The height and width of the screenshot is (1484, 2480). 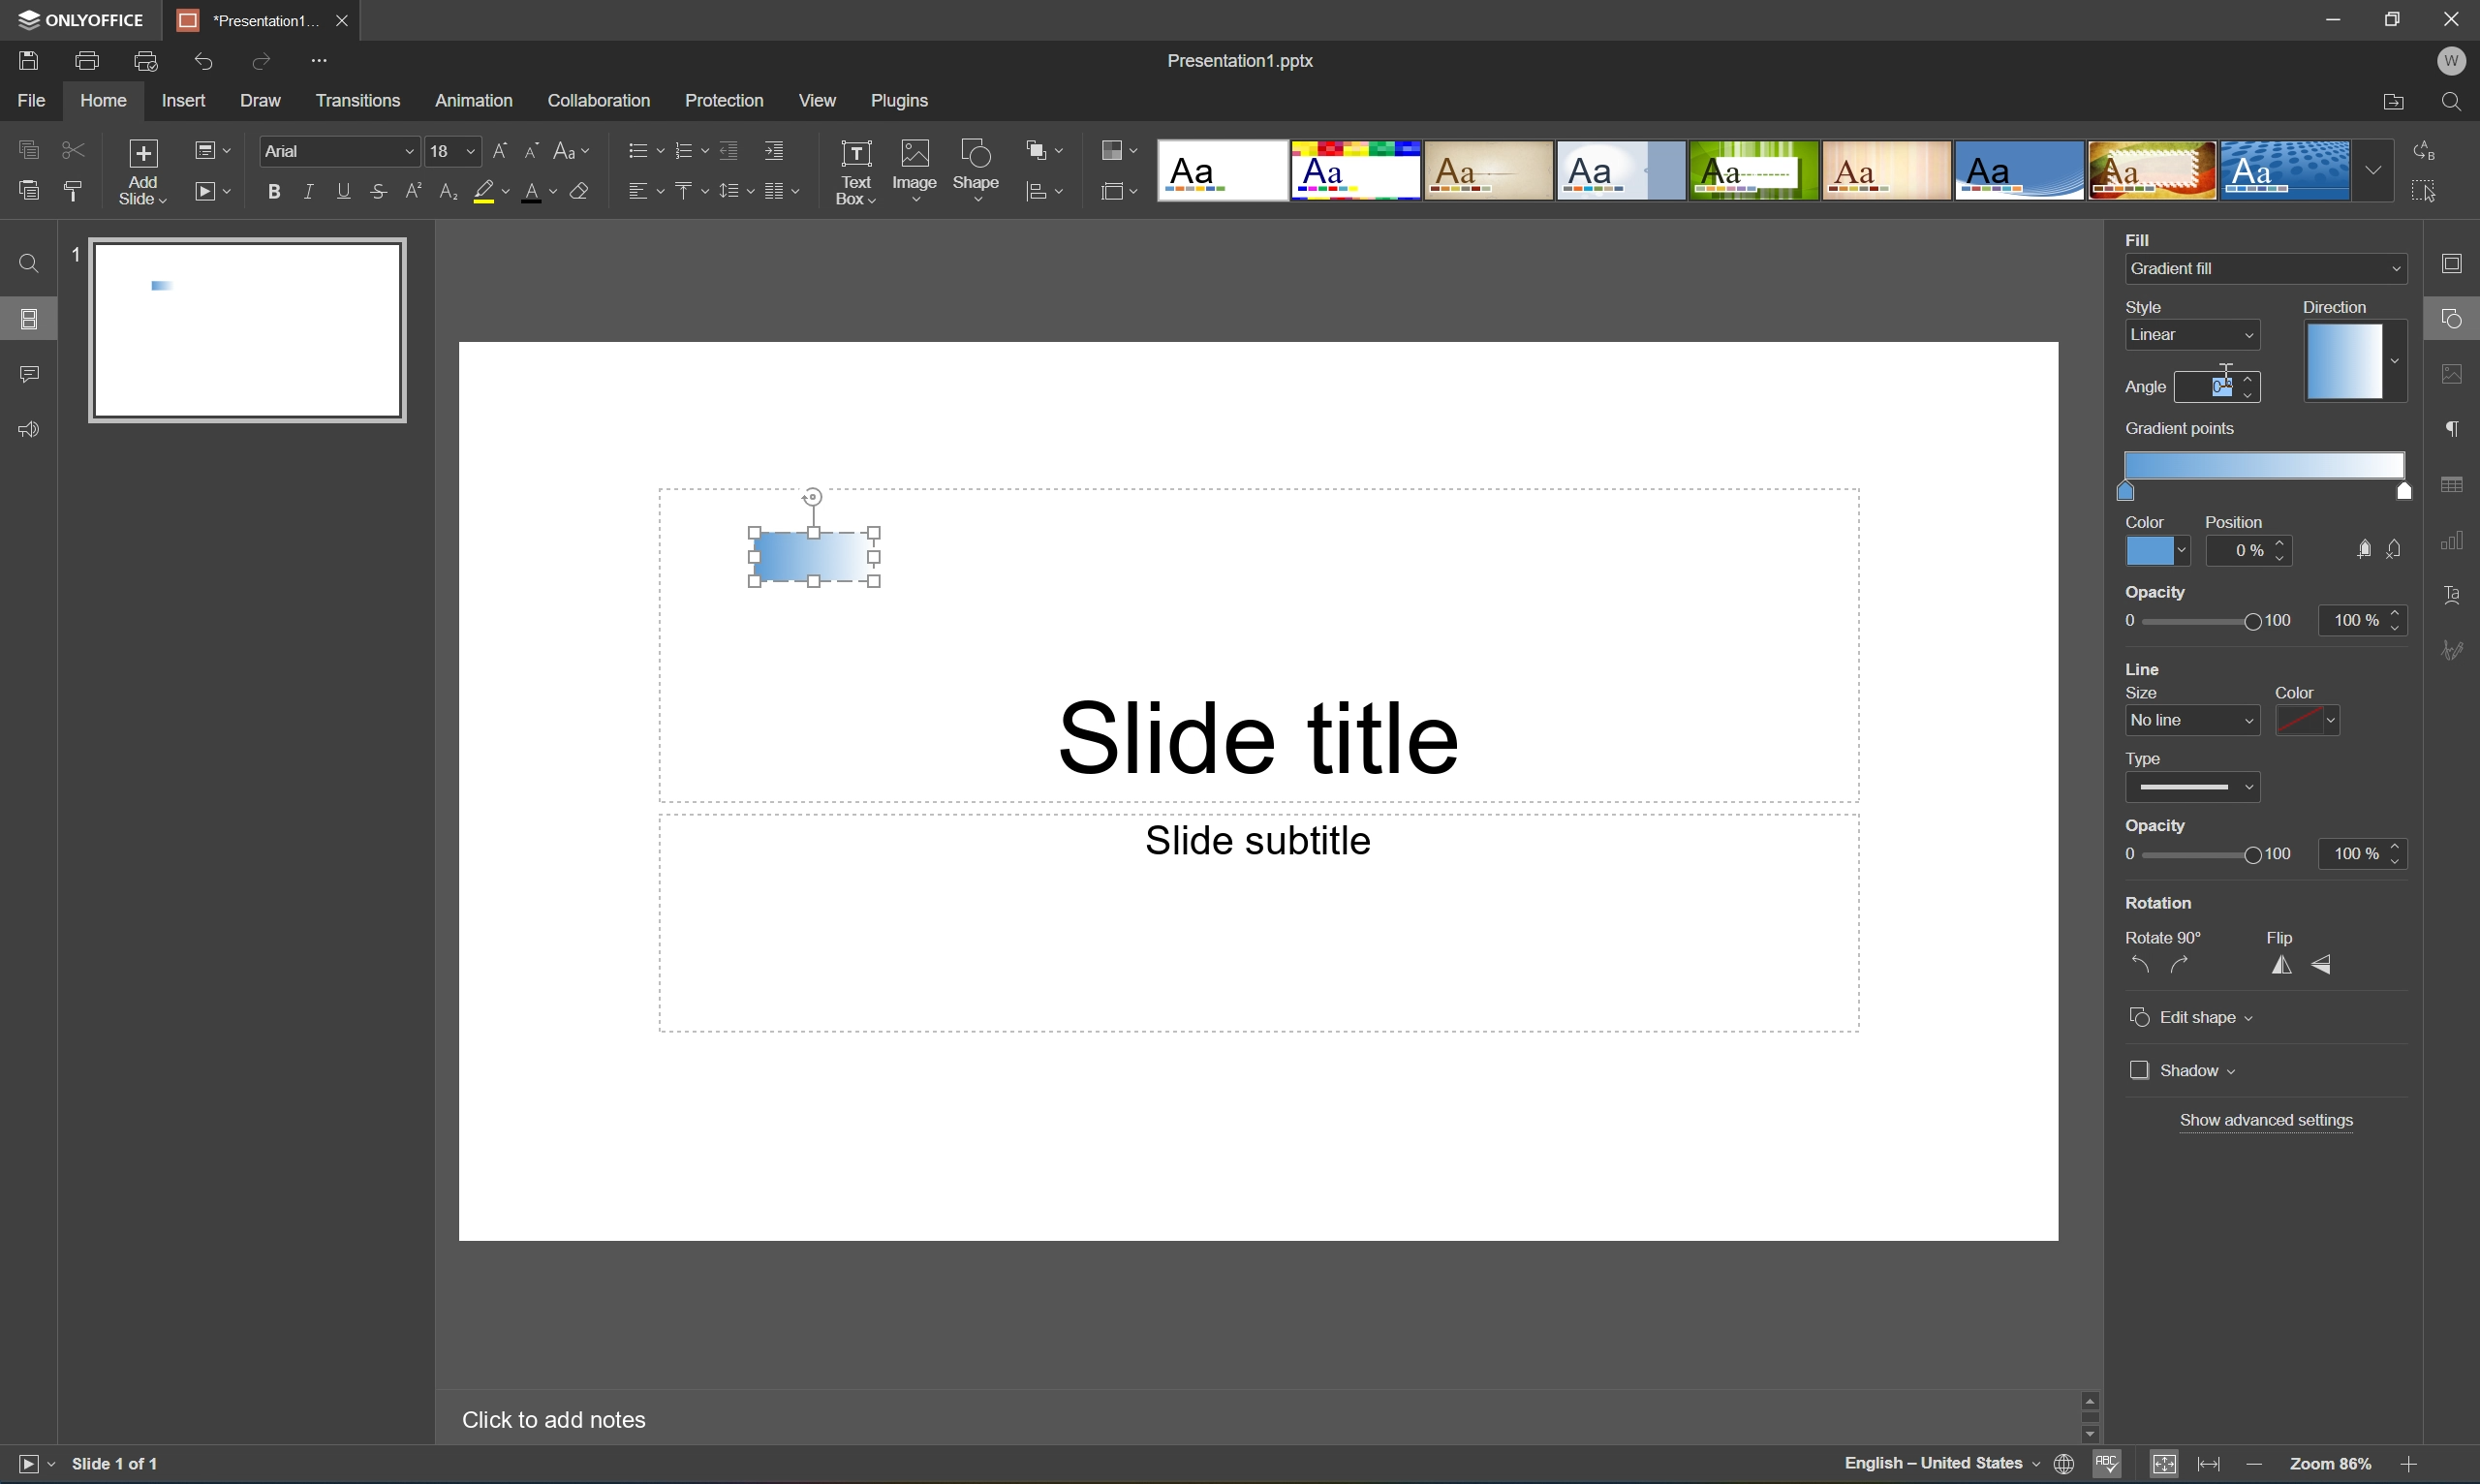 I want to click on Increment font size, so click(x=495, y=147).